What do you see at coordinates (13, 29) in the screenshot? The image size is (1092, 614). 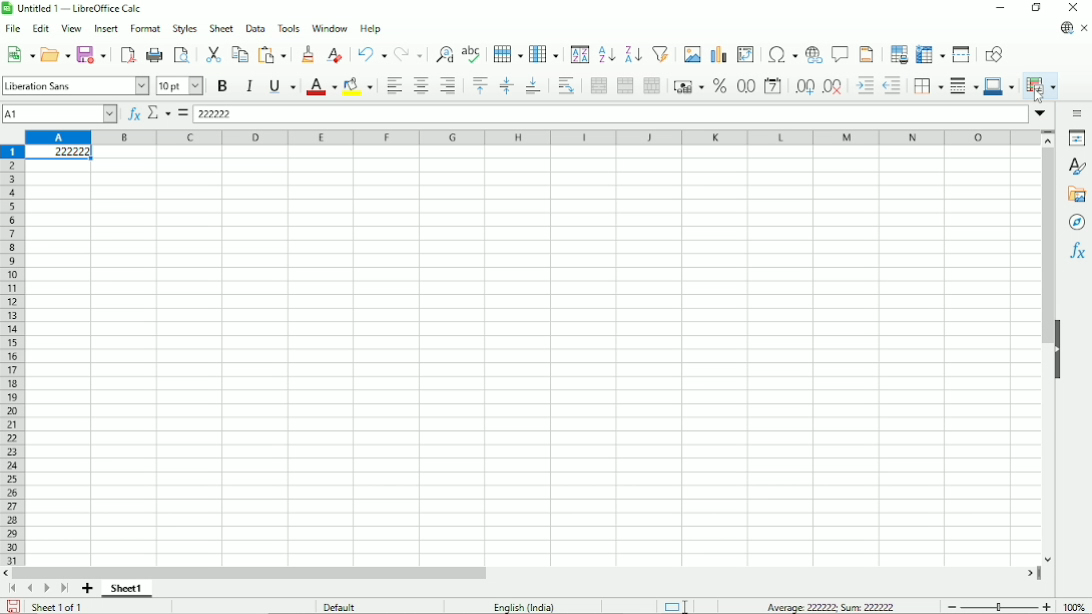 I see `File` at bounding box center [13, 29].